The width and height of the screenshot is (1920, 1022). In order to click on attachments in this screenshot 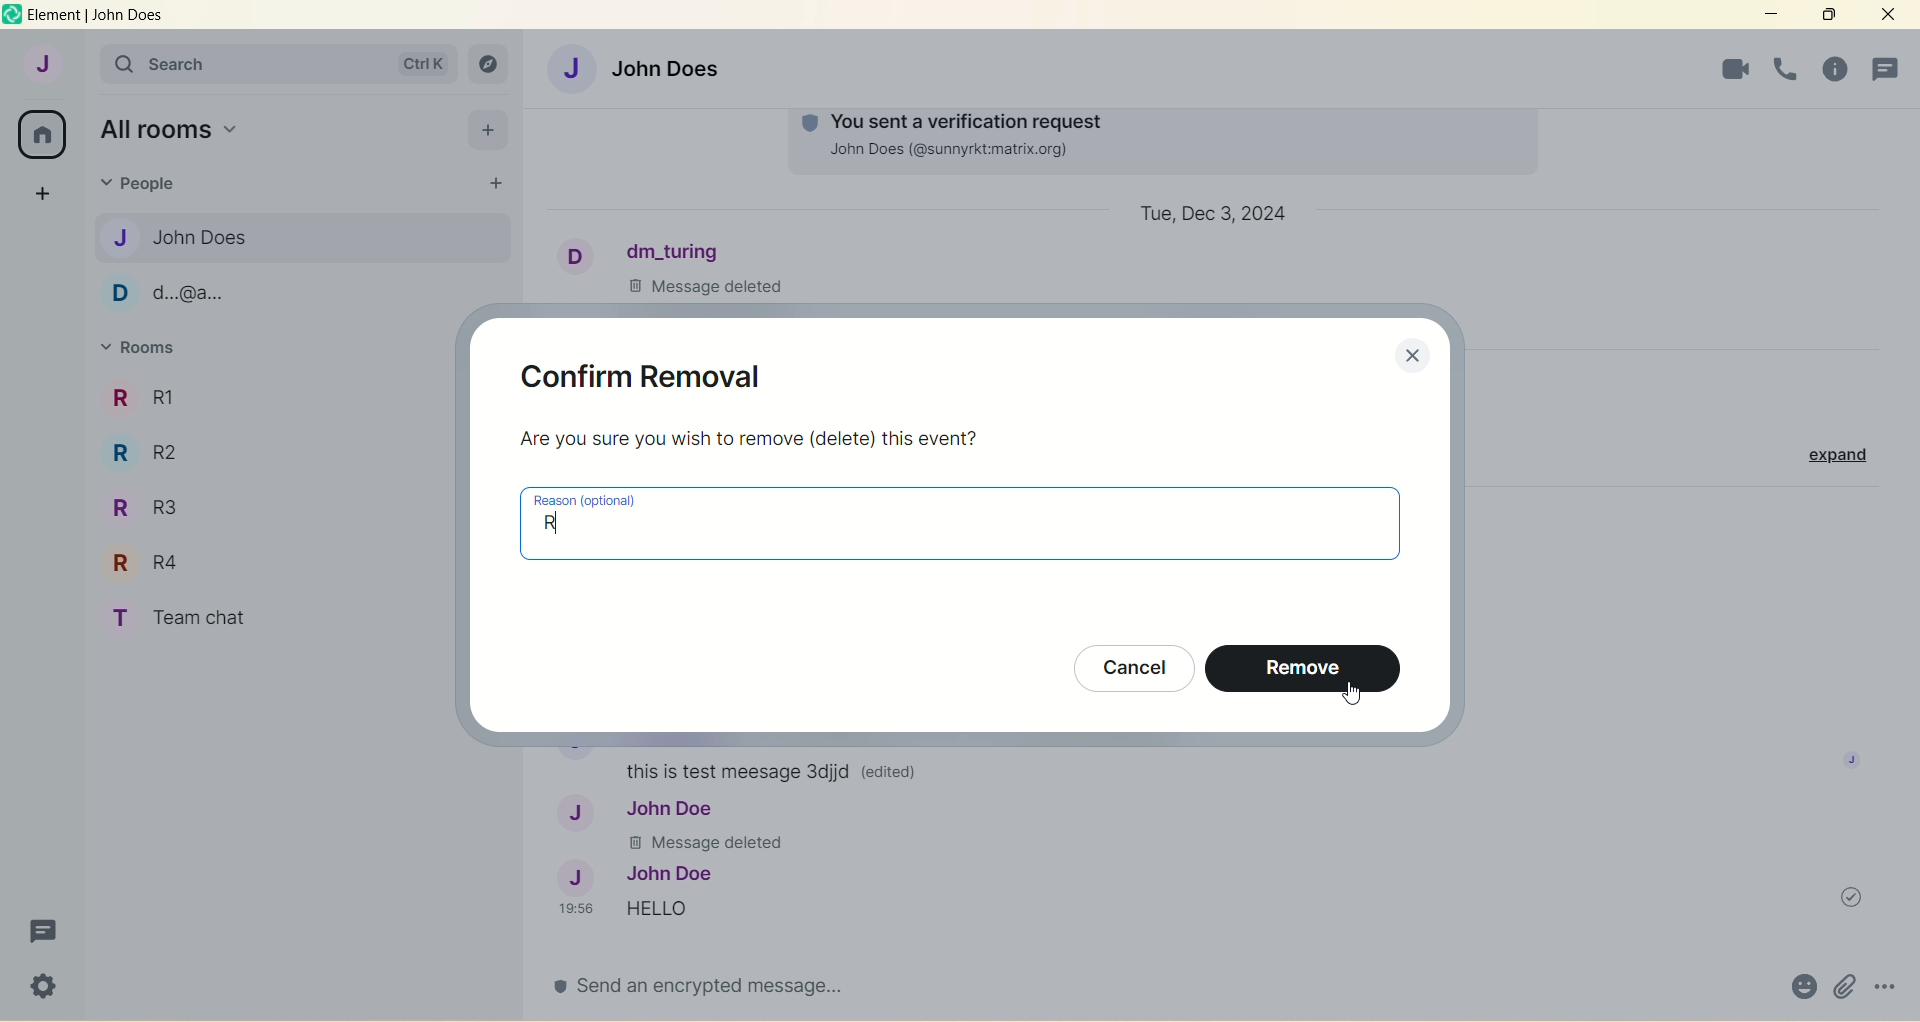, I will do `click(1838, 986)`.